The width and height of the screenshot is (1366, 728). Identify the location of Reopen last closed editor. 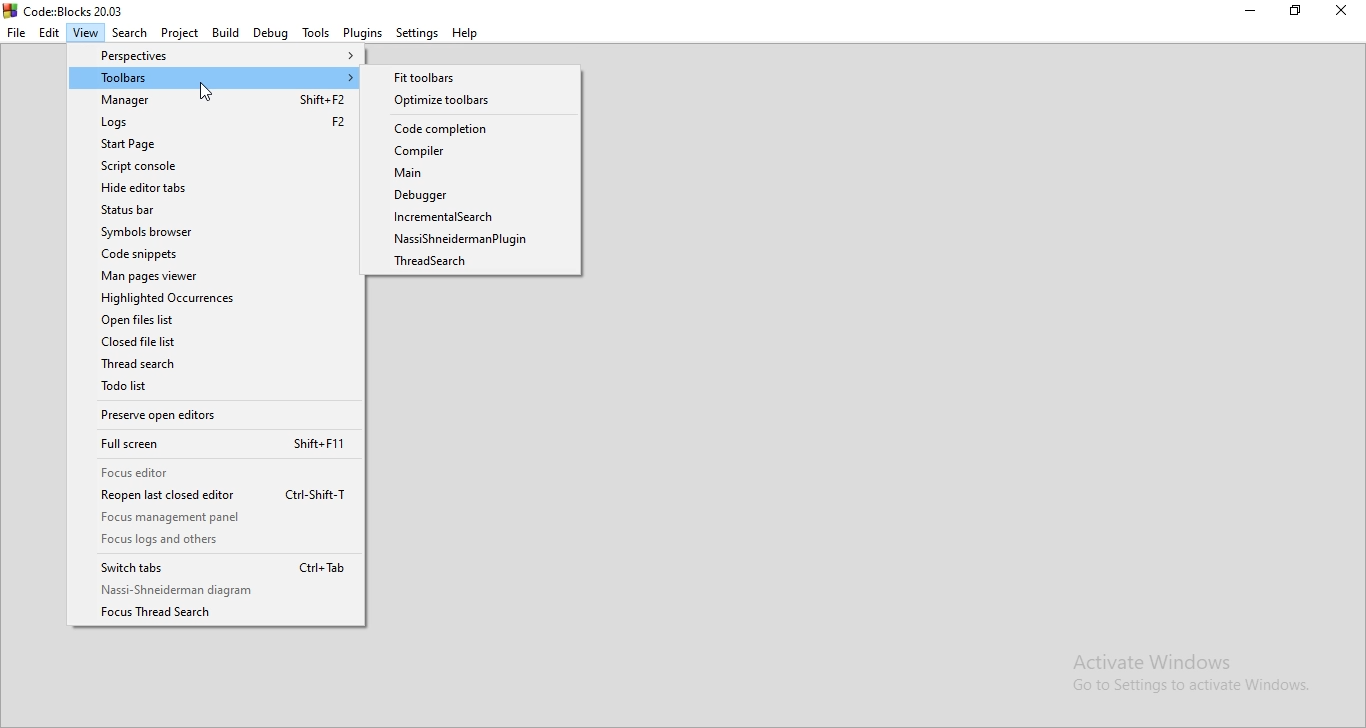
(212, 496).